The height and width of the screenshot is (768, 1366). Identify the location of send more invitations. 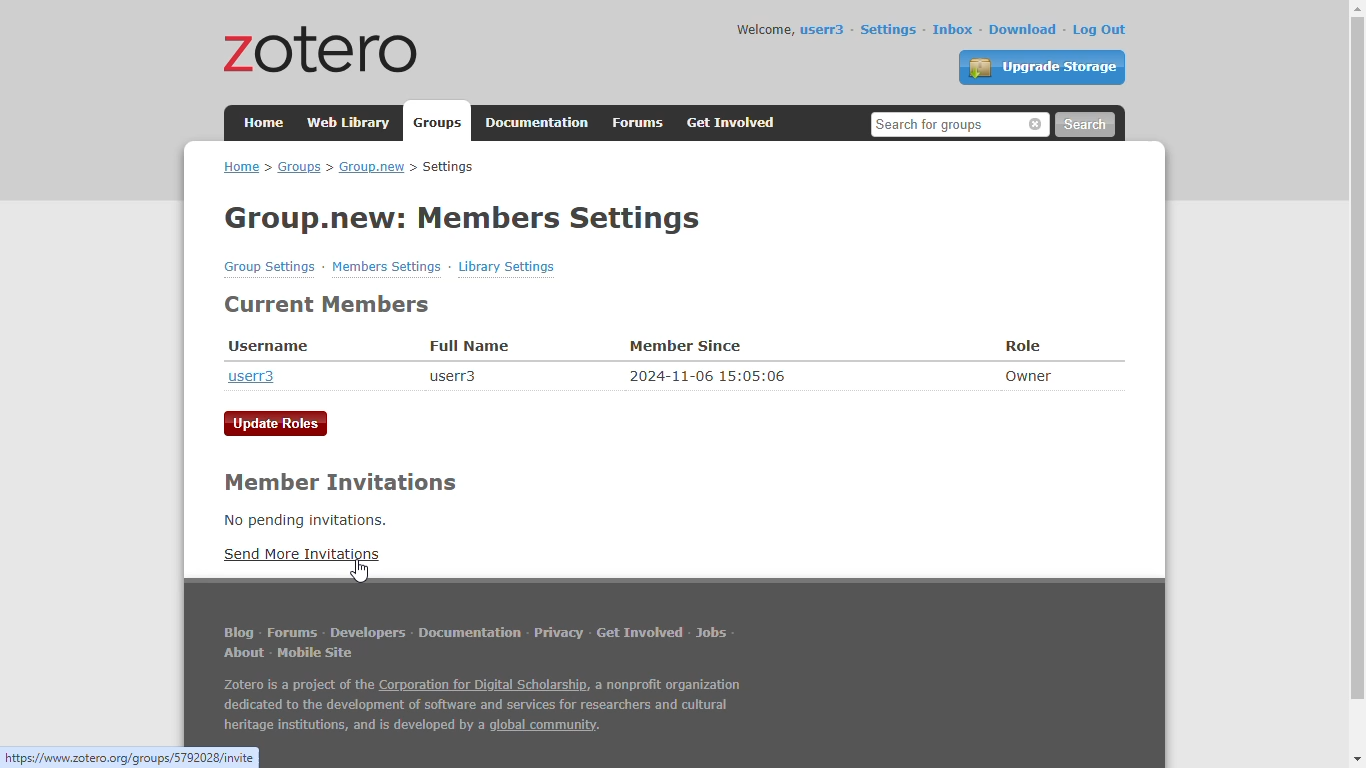
(301, 554).